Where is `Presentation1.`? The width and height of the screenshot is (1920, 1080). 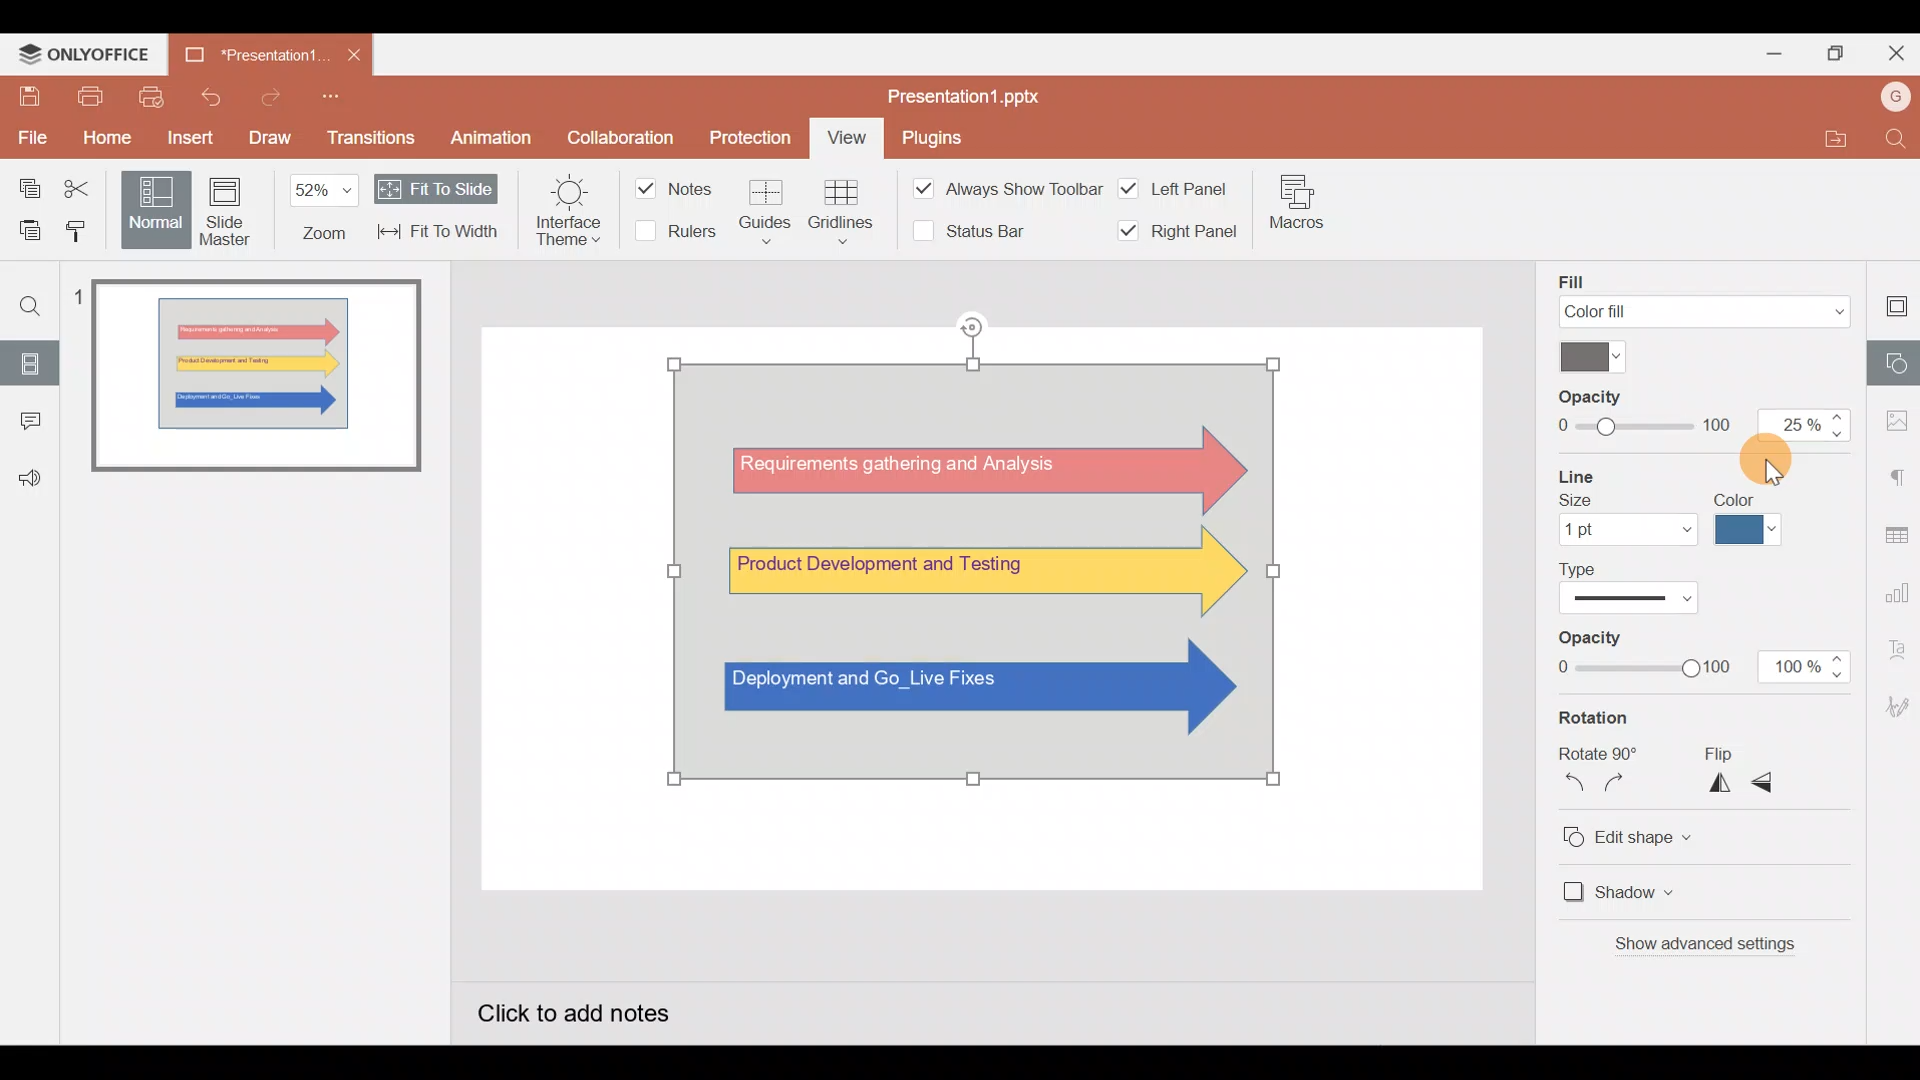 Presentation1. is located at coordinates (252, 56).